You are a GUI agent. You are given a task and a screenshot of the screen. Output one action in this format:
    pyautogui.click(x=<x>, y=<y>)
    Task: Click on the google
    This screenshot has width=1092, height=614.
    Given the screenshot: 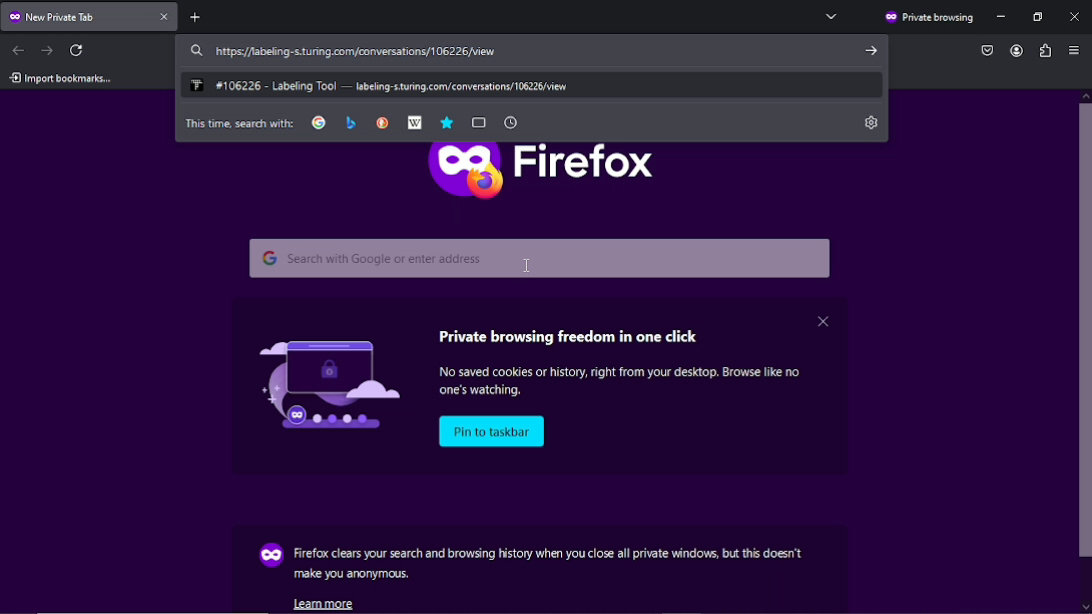 What is the action you would take?
    pyautogui.click(x=319, y=122)
    